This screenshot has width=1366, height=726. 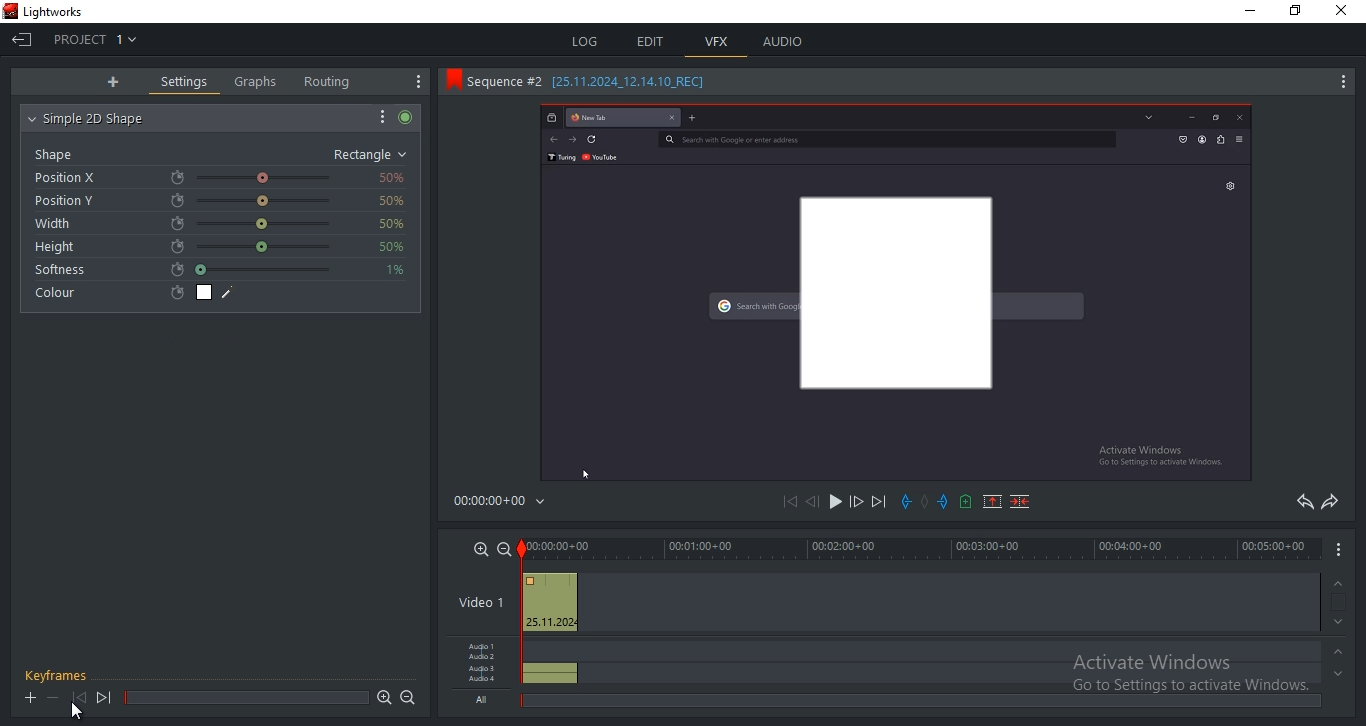 I want to click on add an in mark , so click(x=943, y=500).